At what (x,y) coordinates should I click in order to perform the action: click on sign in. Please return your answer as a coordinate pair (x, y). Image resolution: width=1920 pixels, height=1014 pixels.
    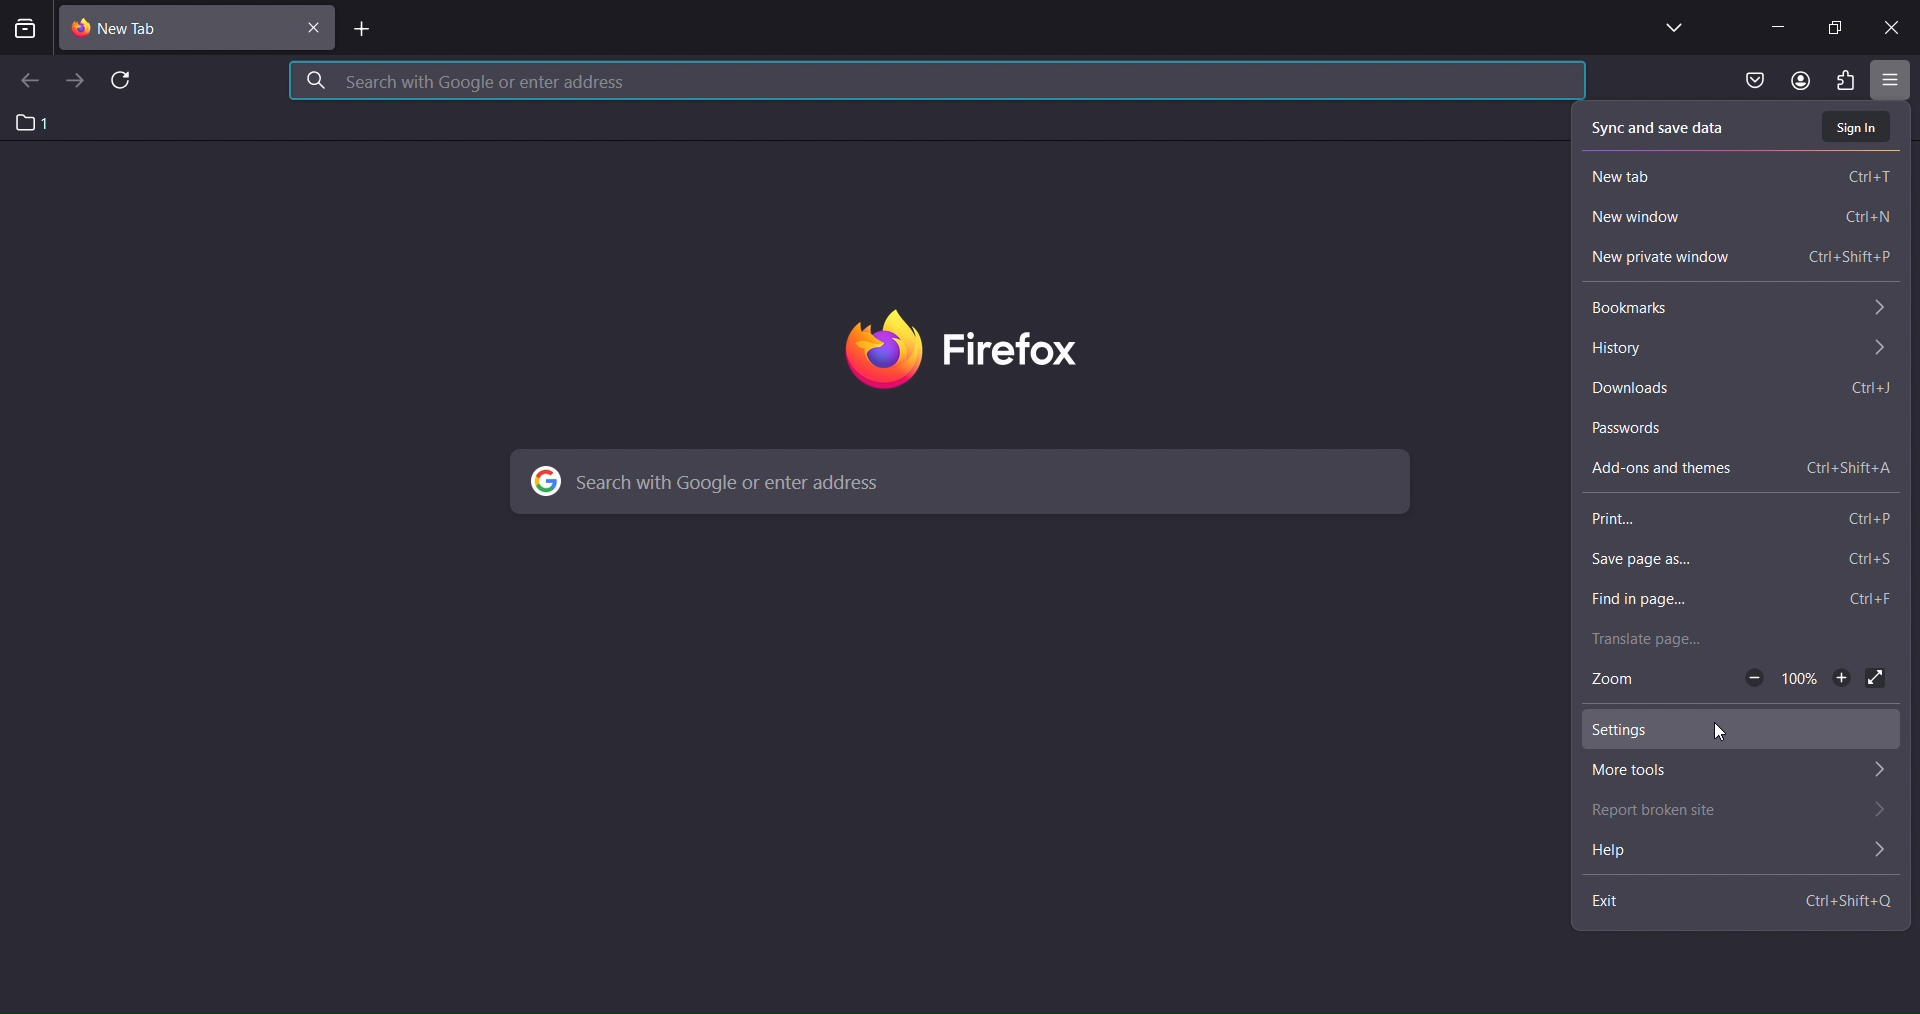
    Looking at the image, I should click on (1862, 127).